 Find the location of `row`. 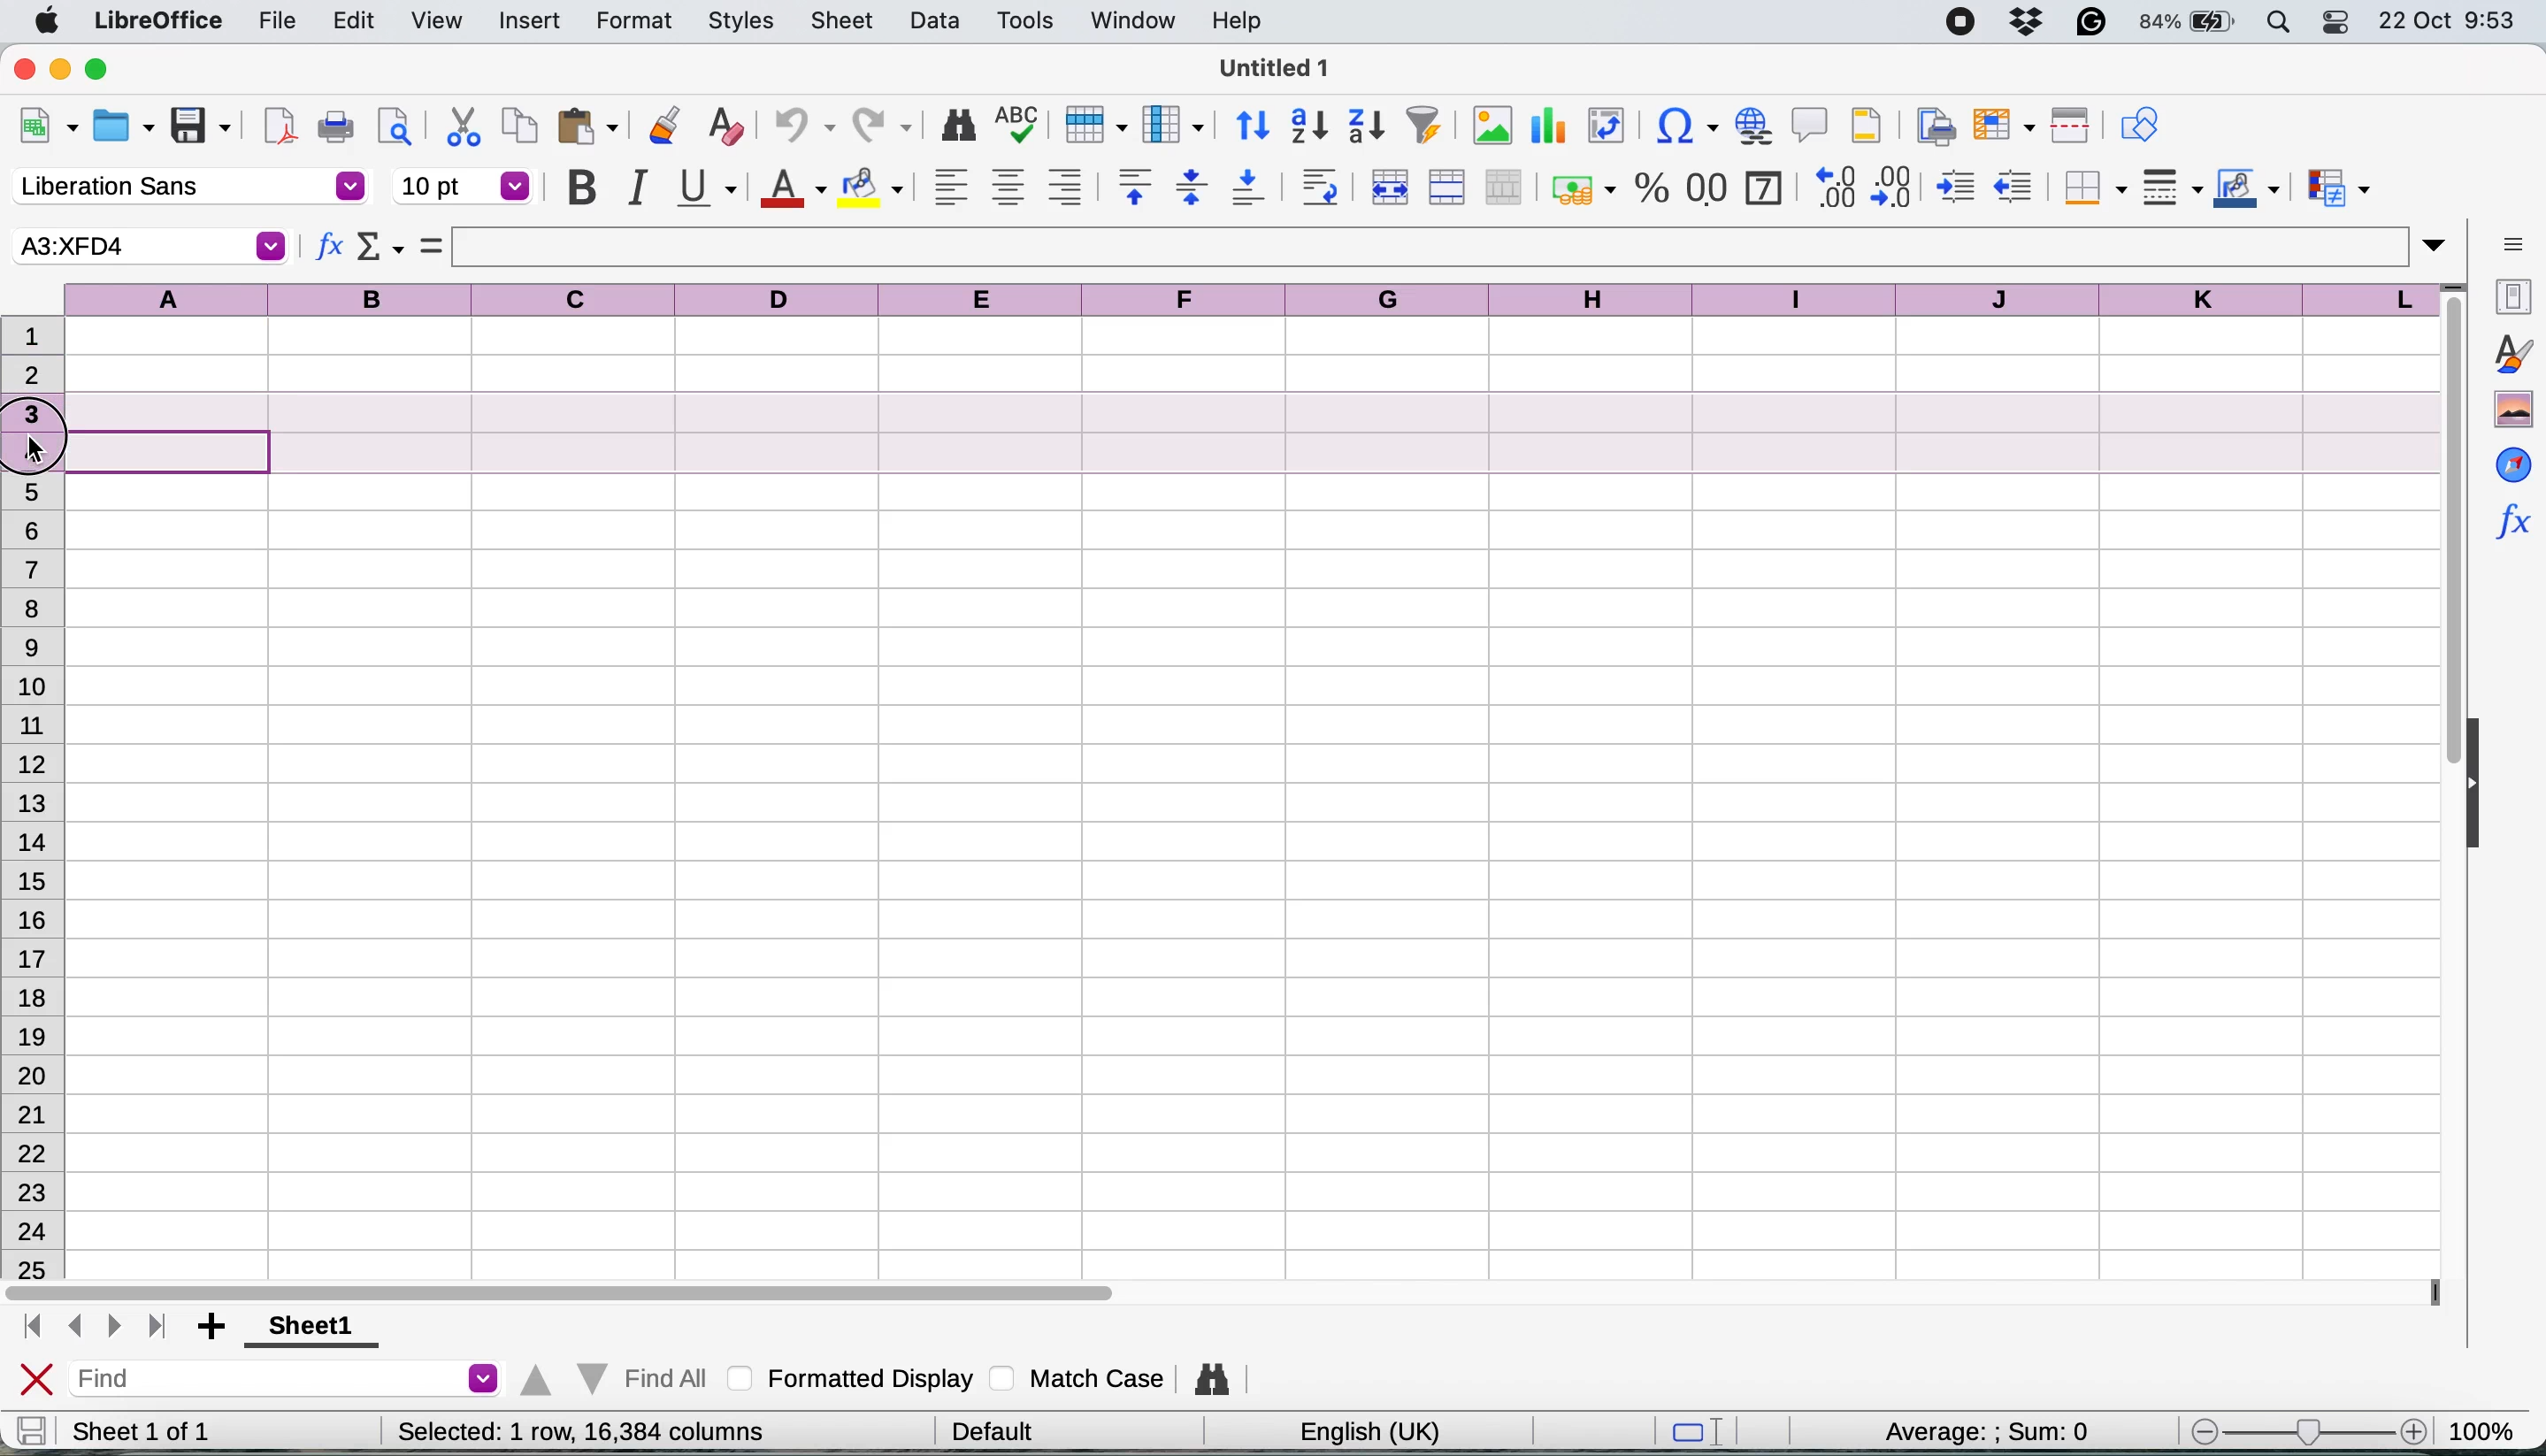

row is located at coordinates (1091, 123).